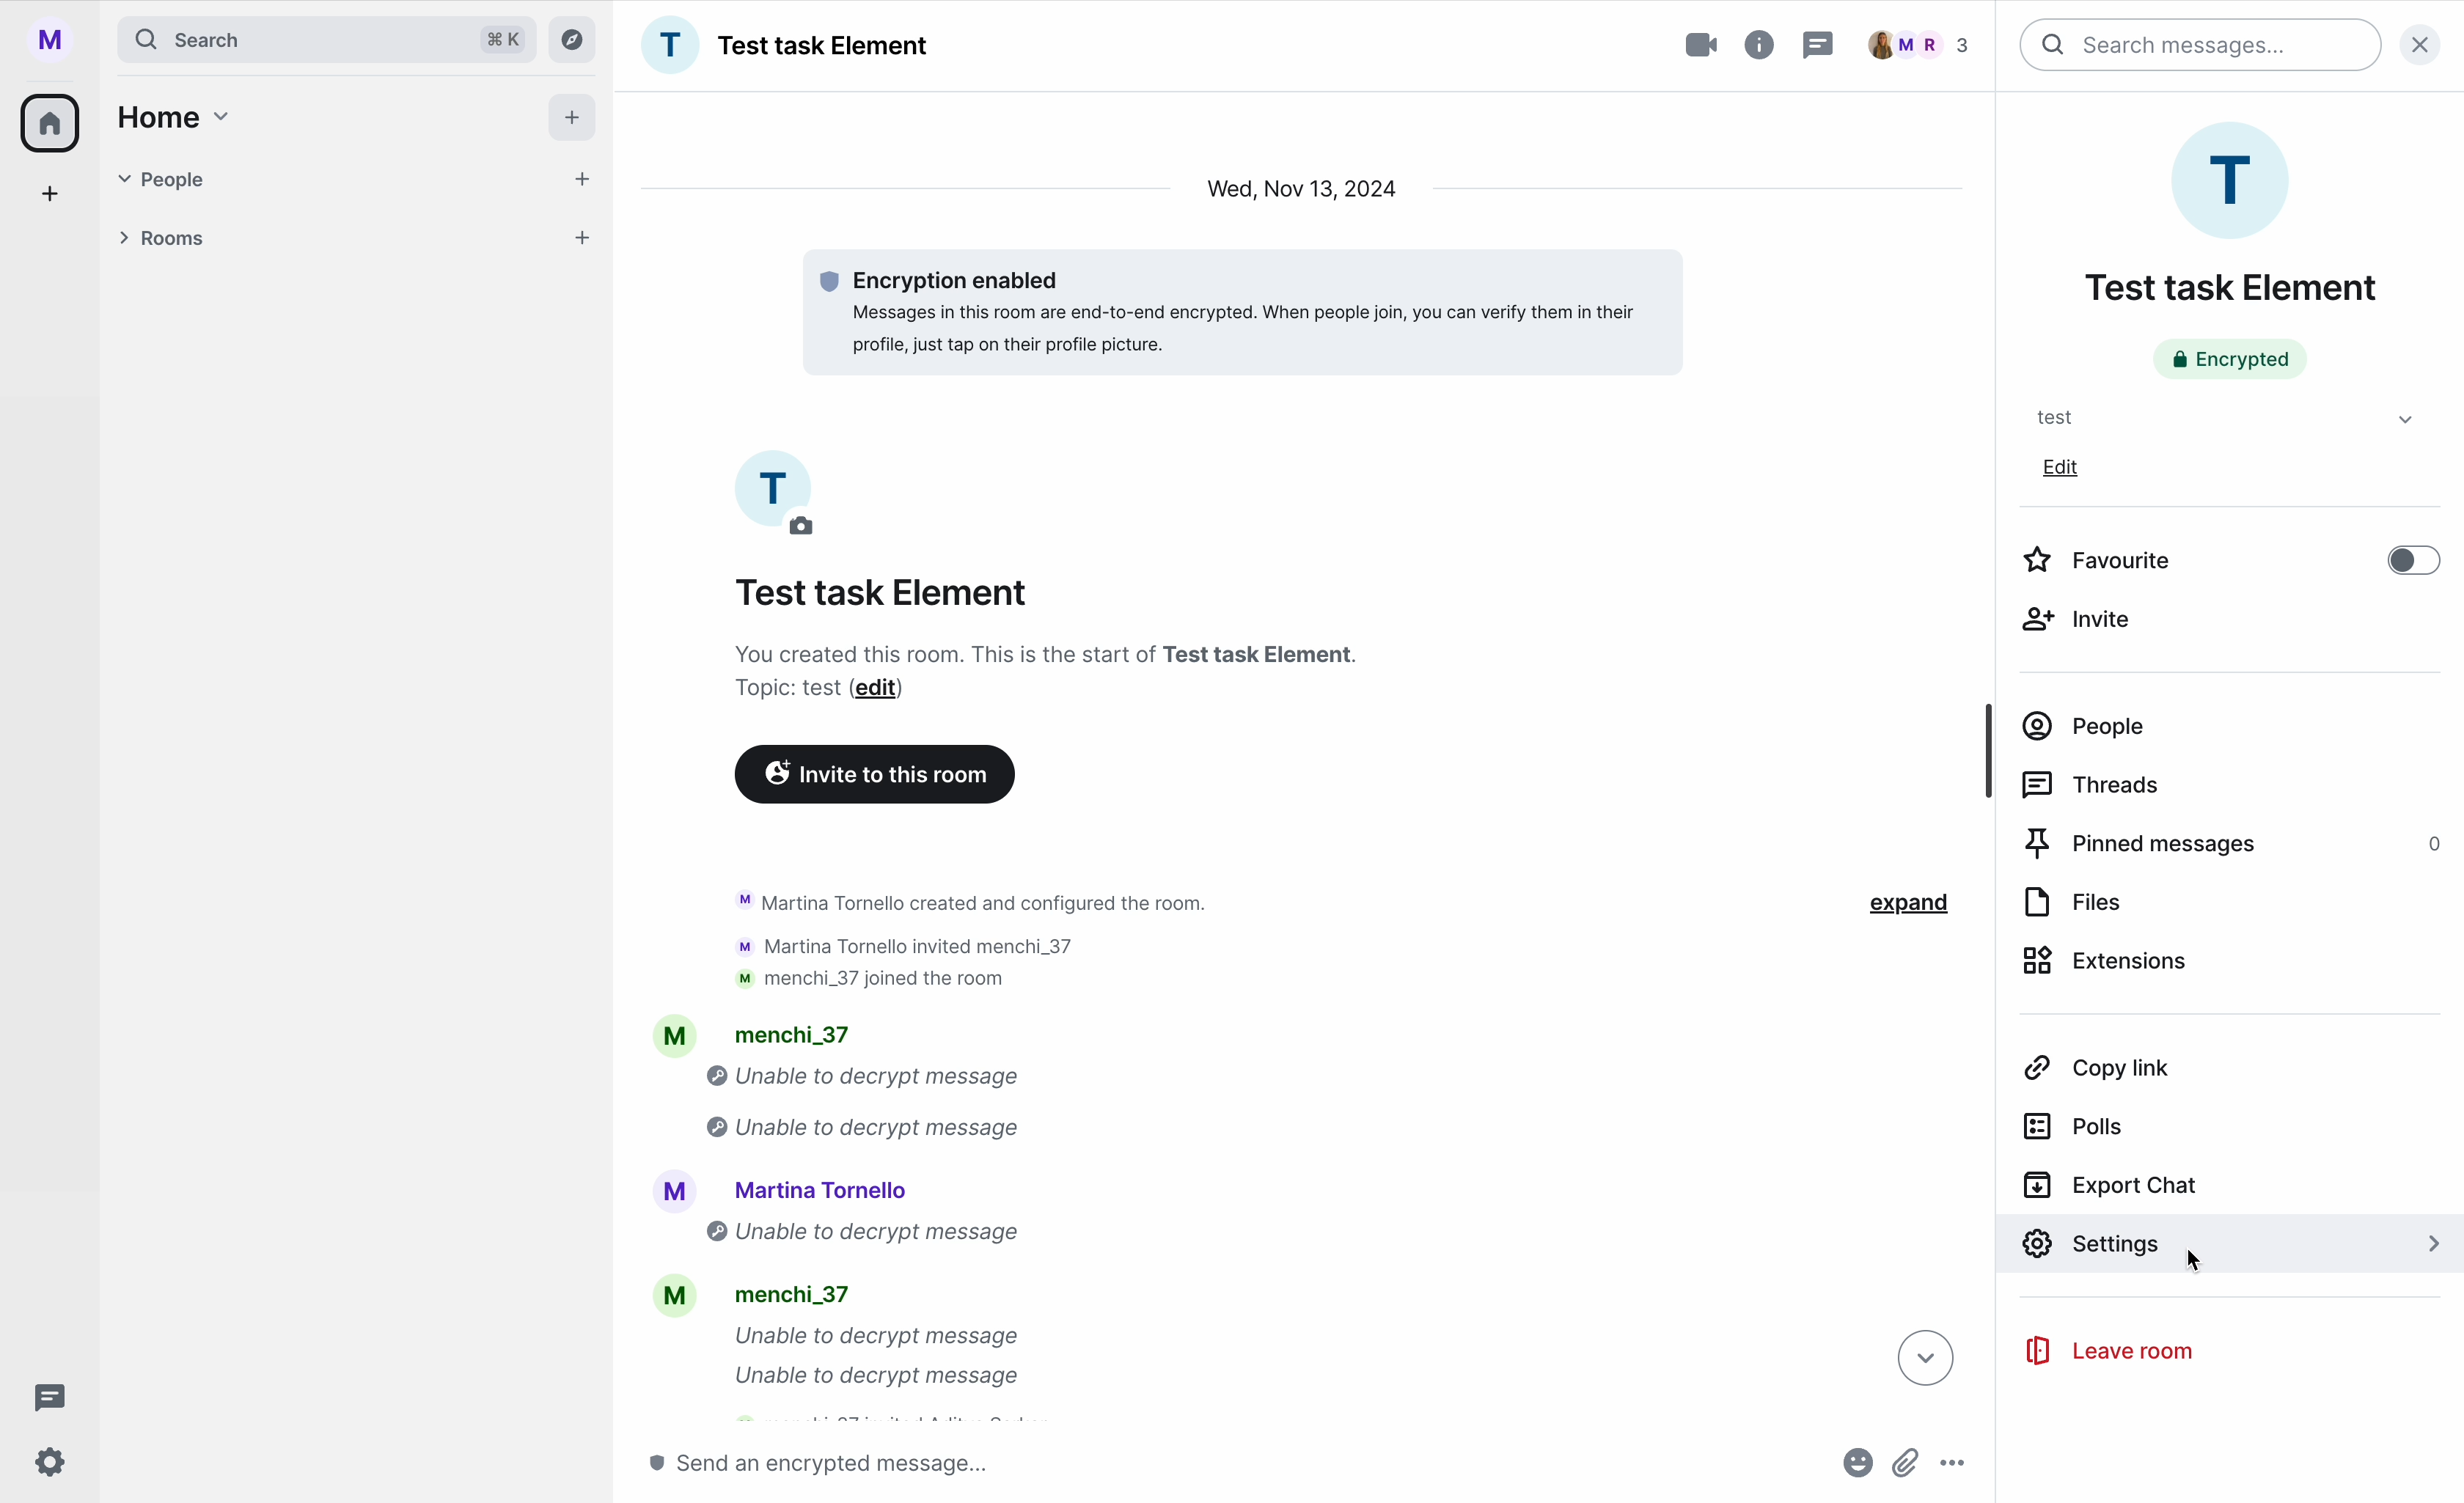 The height and width of the screenshot is (1503, 2464). I want to click on more options, so click(1954, 1465).